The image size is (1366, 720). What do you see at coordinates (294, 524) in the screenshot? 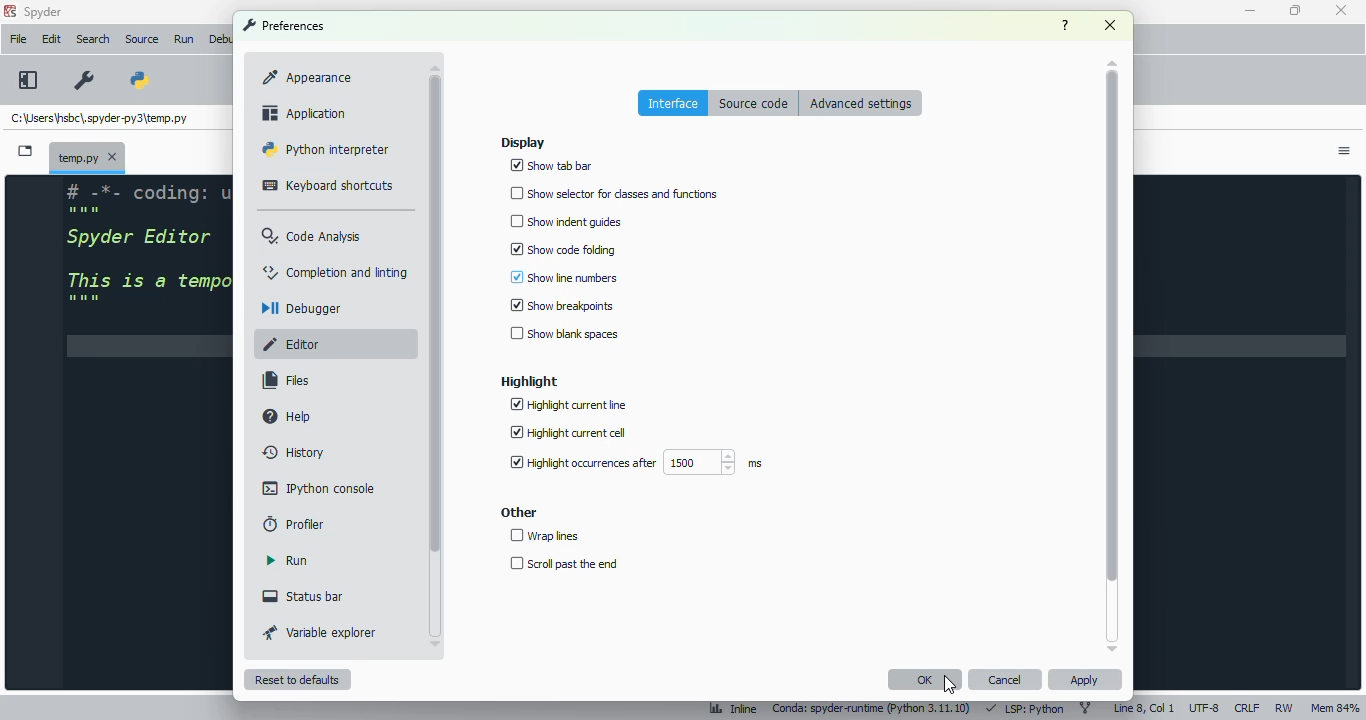
I see `profiler` at bounding box center [294, 524].